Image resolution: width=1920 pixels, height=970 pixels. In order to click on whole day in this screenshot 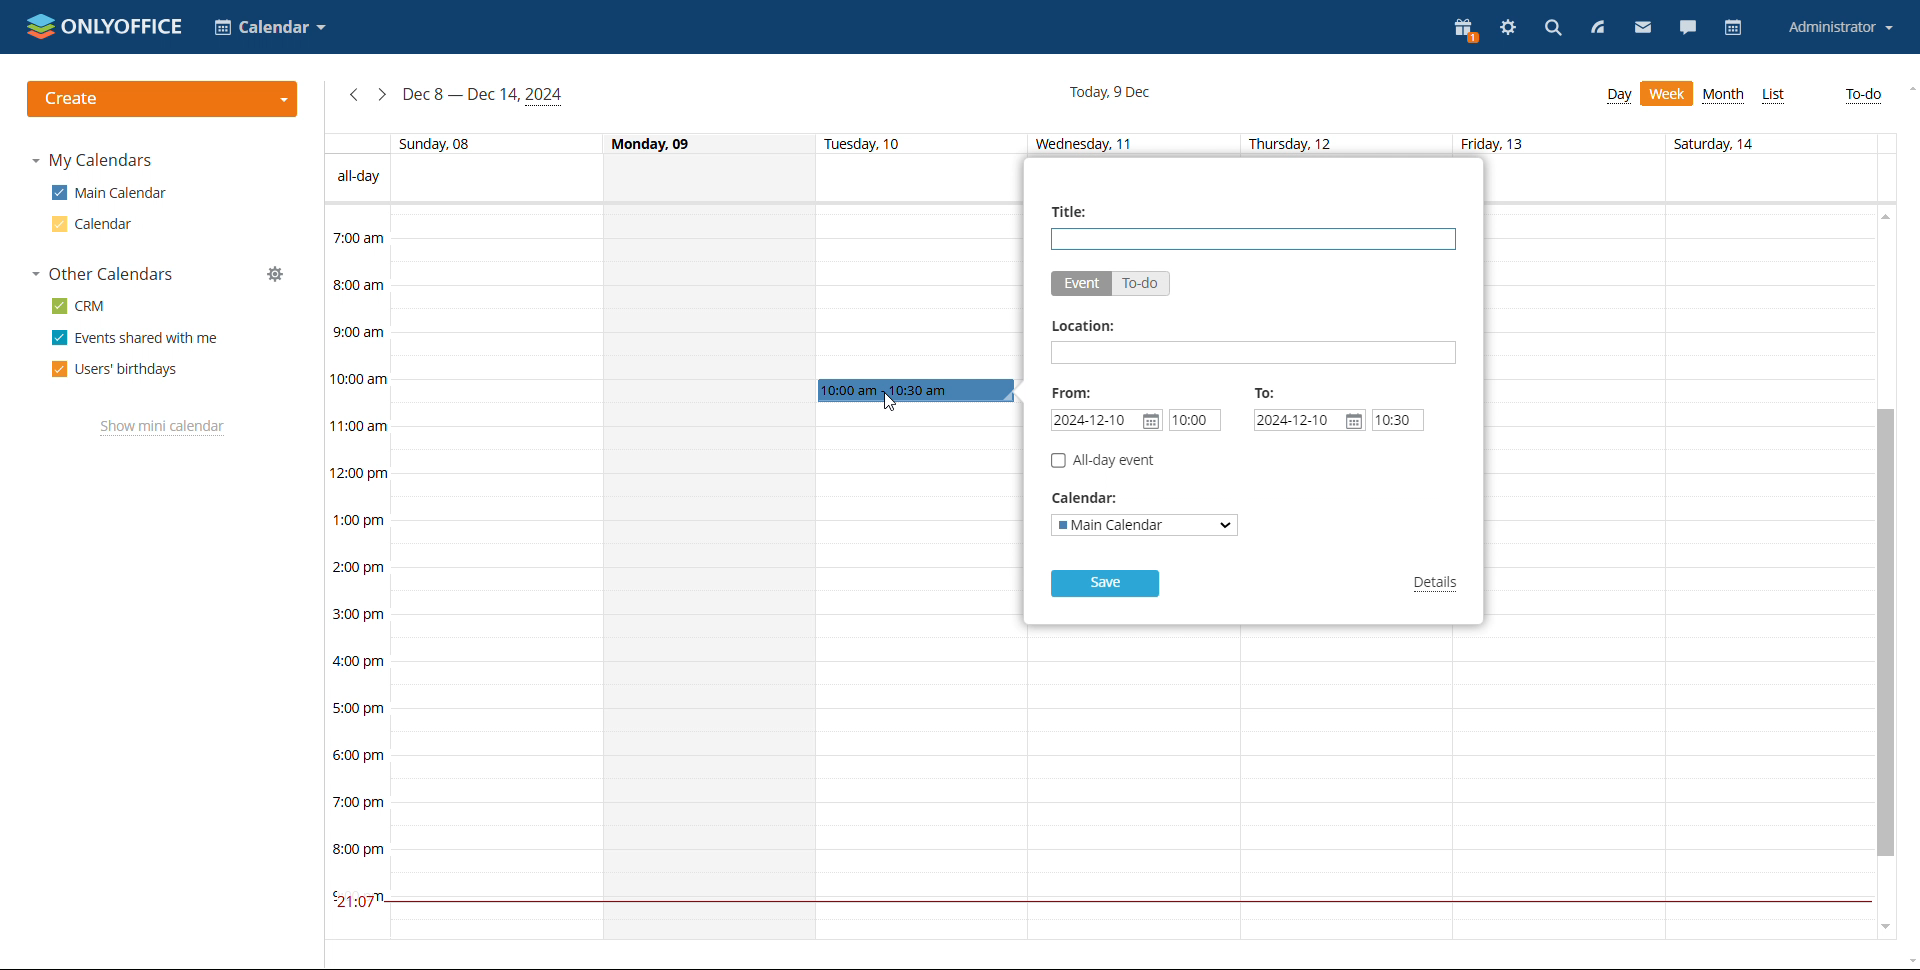, I will do `click(709, 571)`.